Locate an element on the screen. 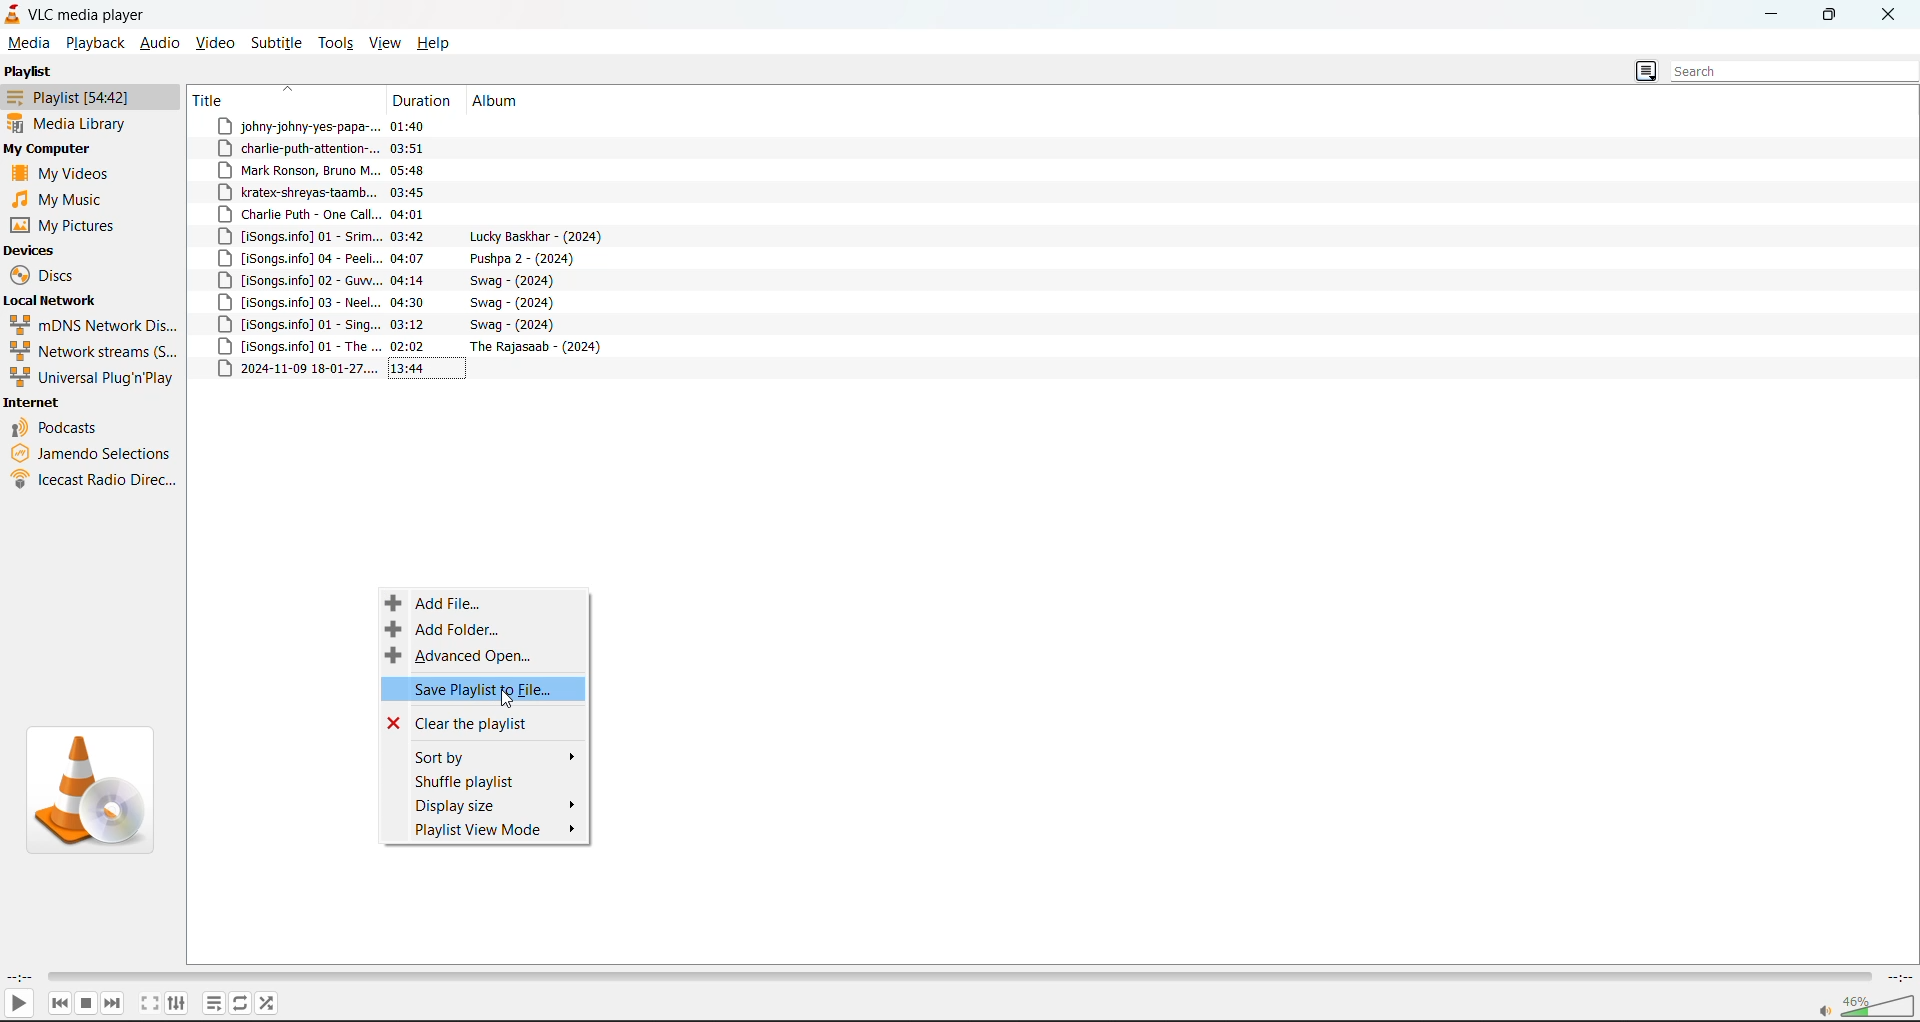  next is located at coordinates (114, 1003).